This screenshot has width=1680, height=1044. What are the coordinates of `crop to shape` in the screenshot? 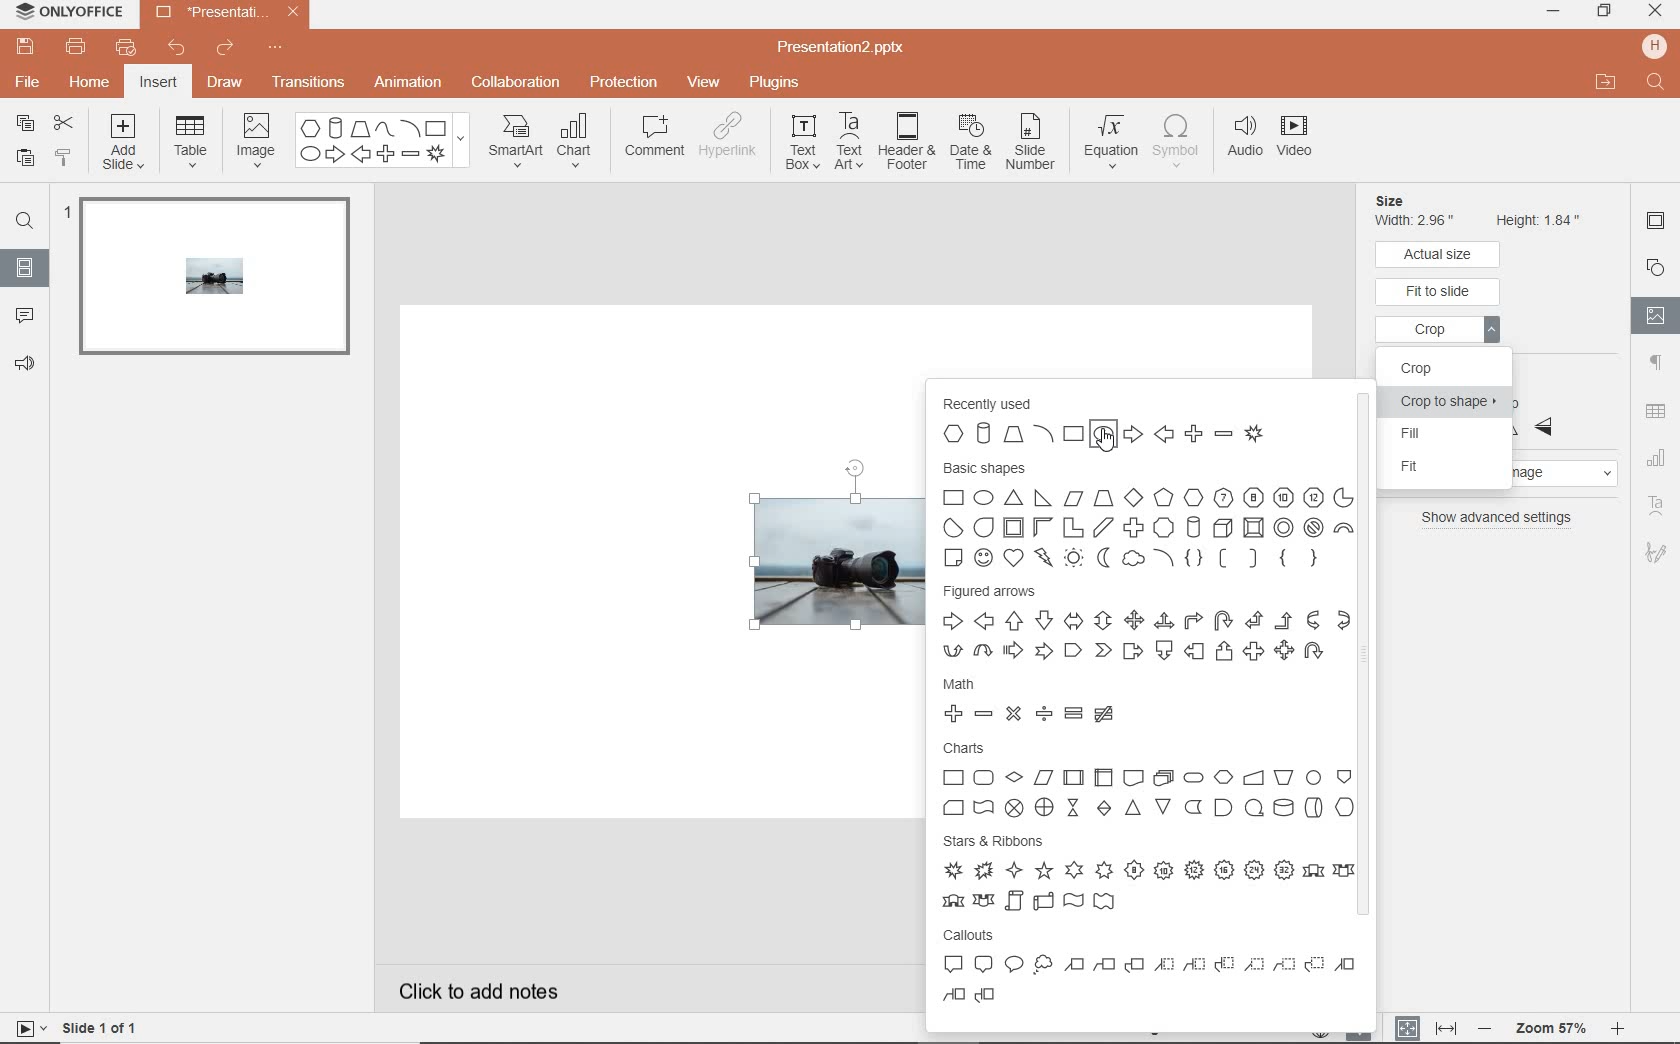 It's located at (1448, 404).